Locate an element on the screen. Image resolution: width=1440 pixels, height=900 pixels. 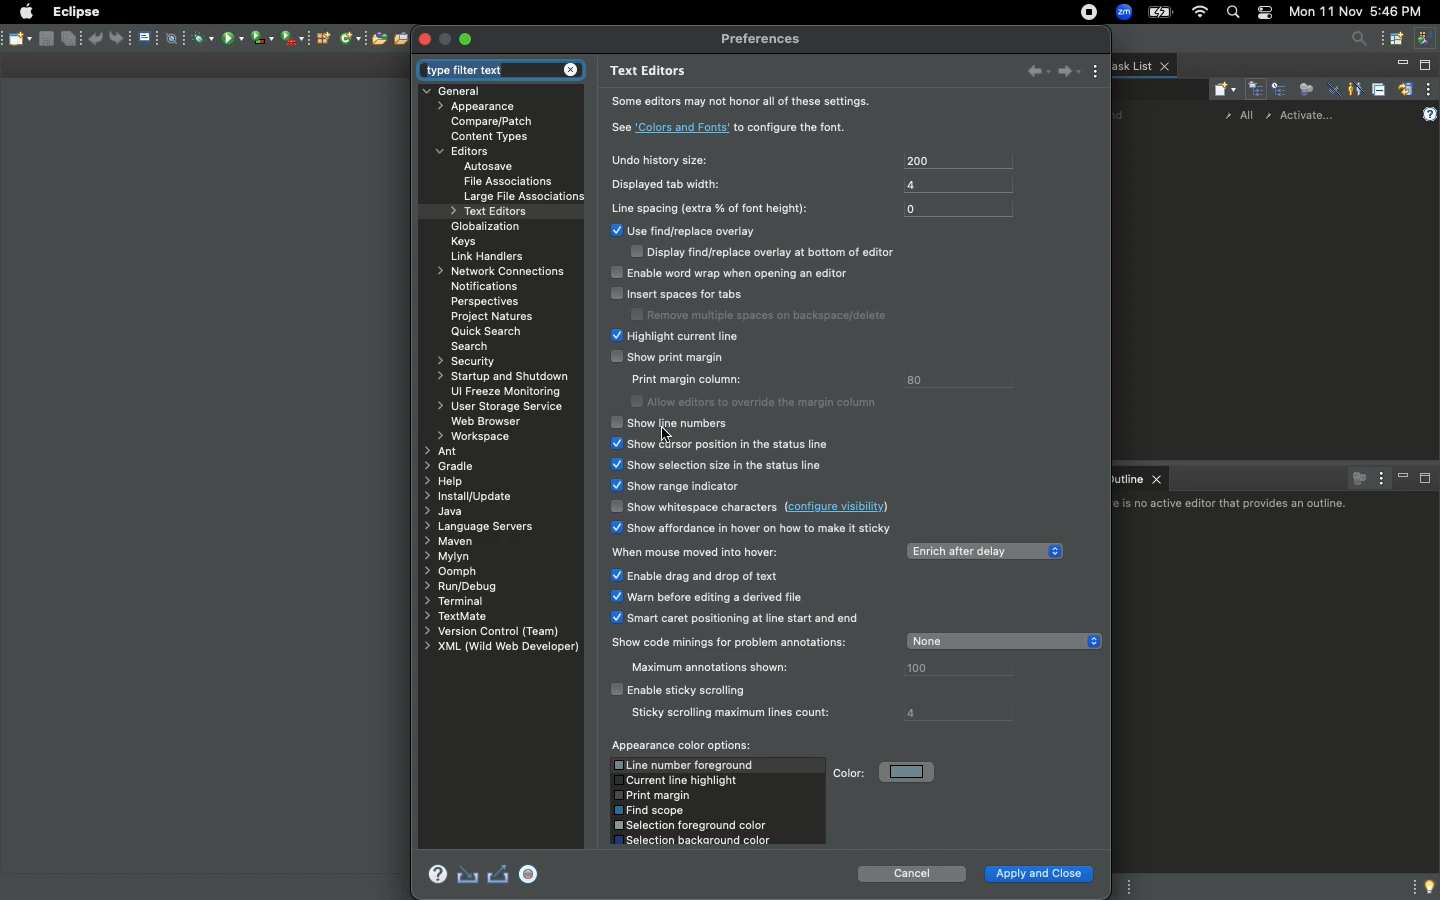
Synchronized change is located at coordinates (1405, 87).